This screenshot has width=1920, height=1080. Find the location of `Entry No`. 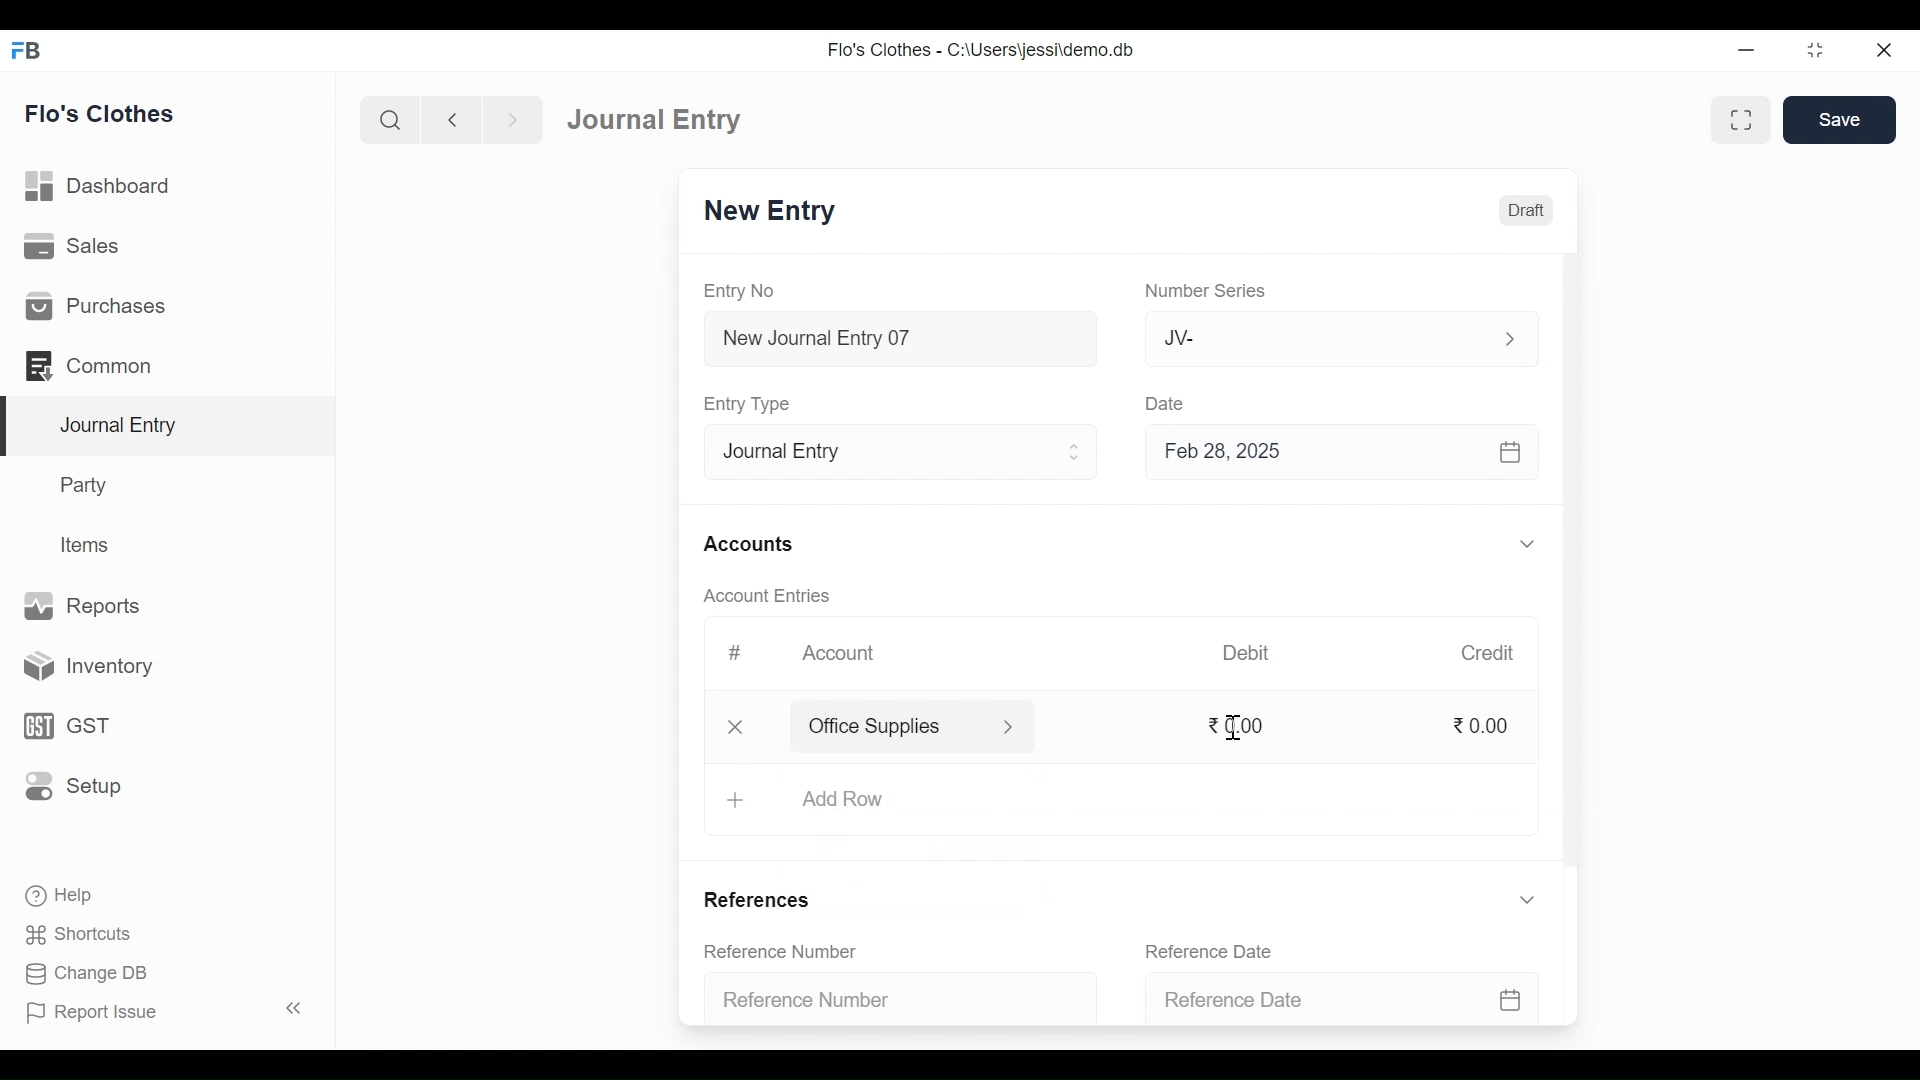

Entry No is located at coordinates (739, 290).